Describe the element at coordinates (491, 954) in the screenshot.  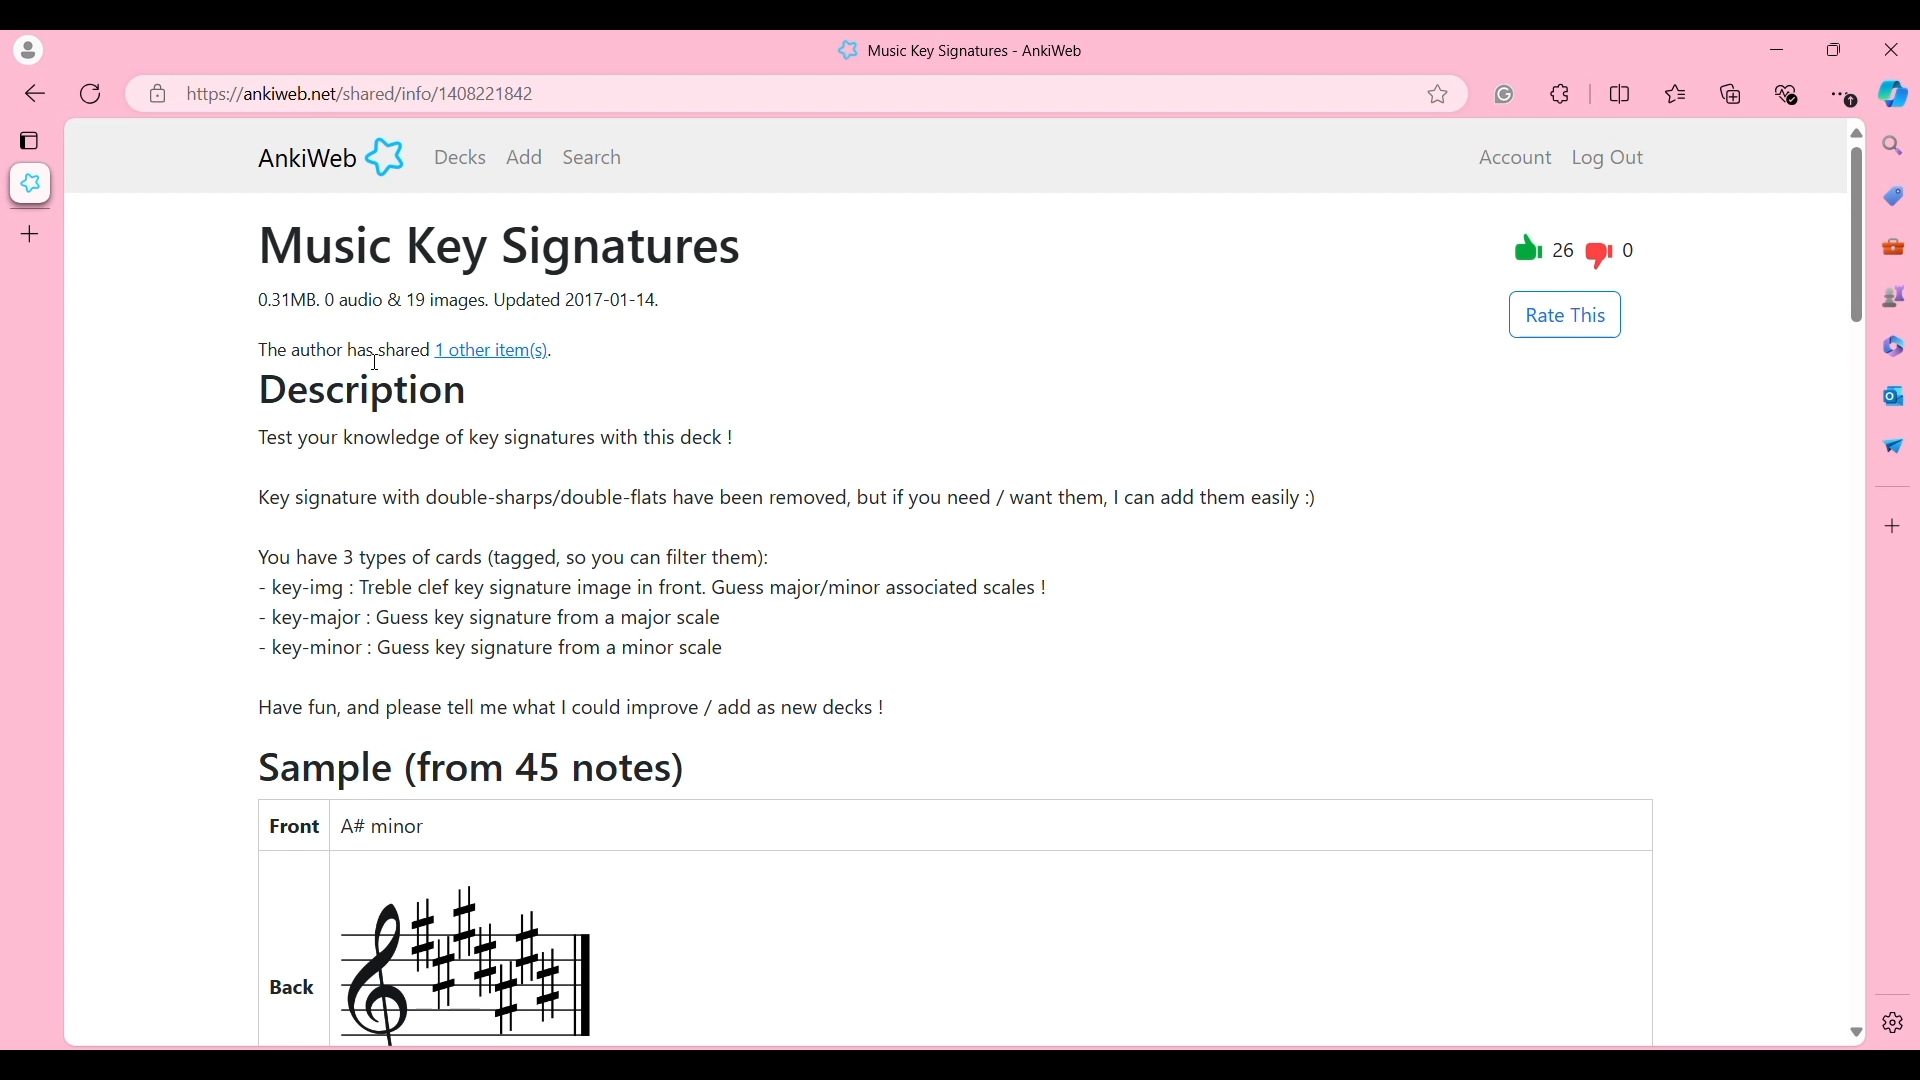
I see `sample A# minor` at that location.